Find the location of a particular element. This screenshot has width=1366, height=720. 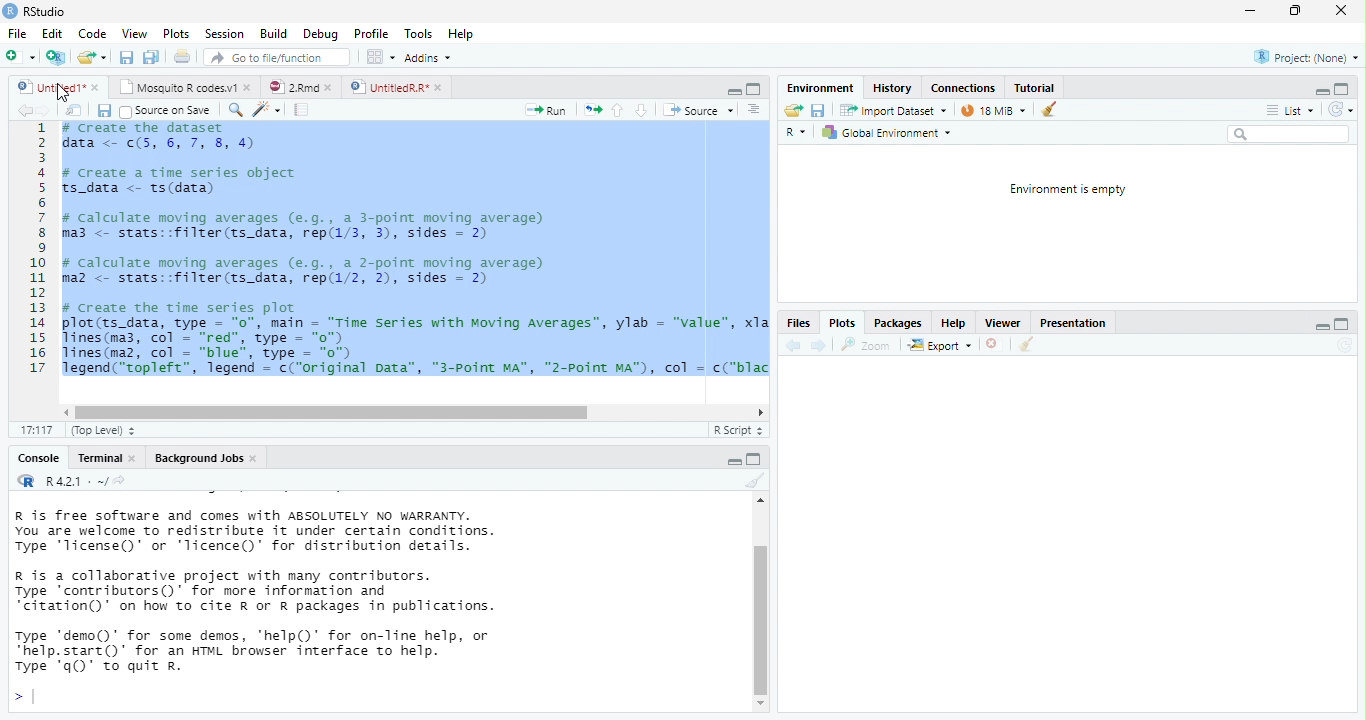

17:17 is located at coordinates (35, 430).